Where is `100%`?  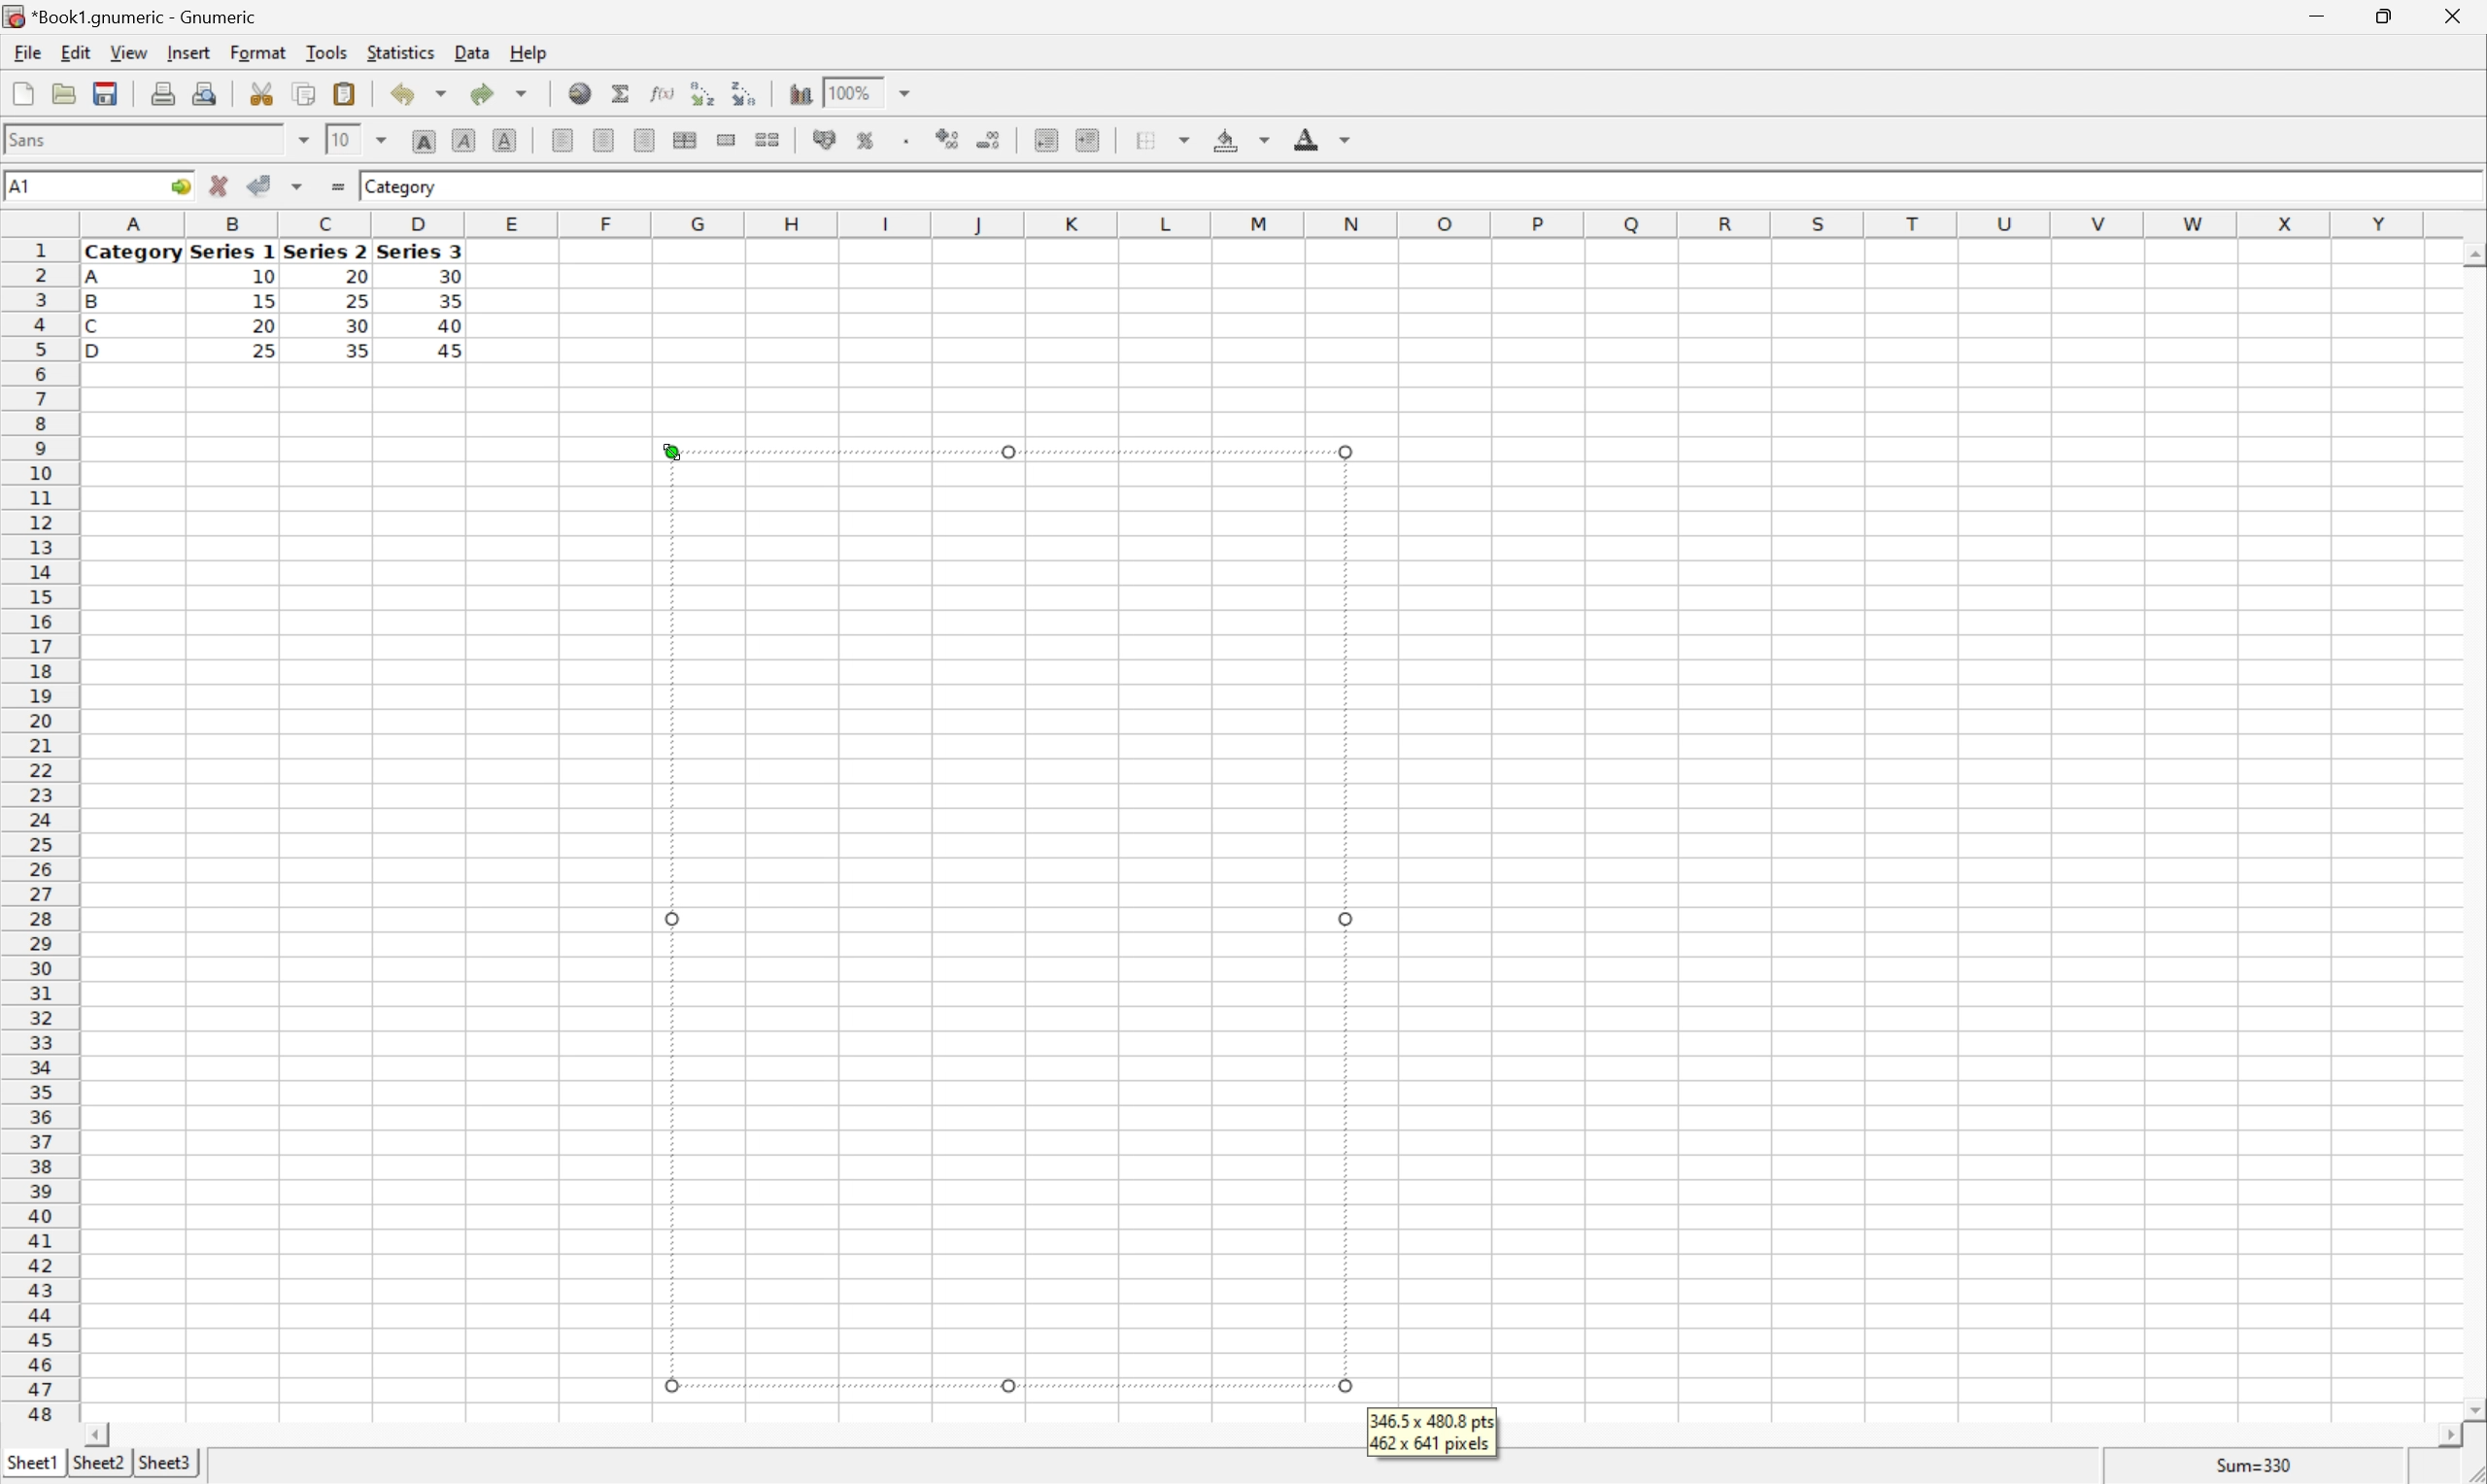
100% is located at coordinates (850, 98).